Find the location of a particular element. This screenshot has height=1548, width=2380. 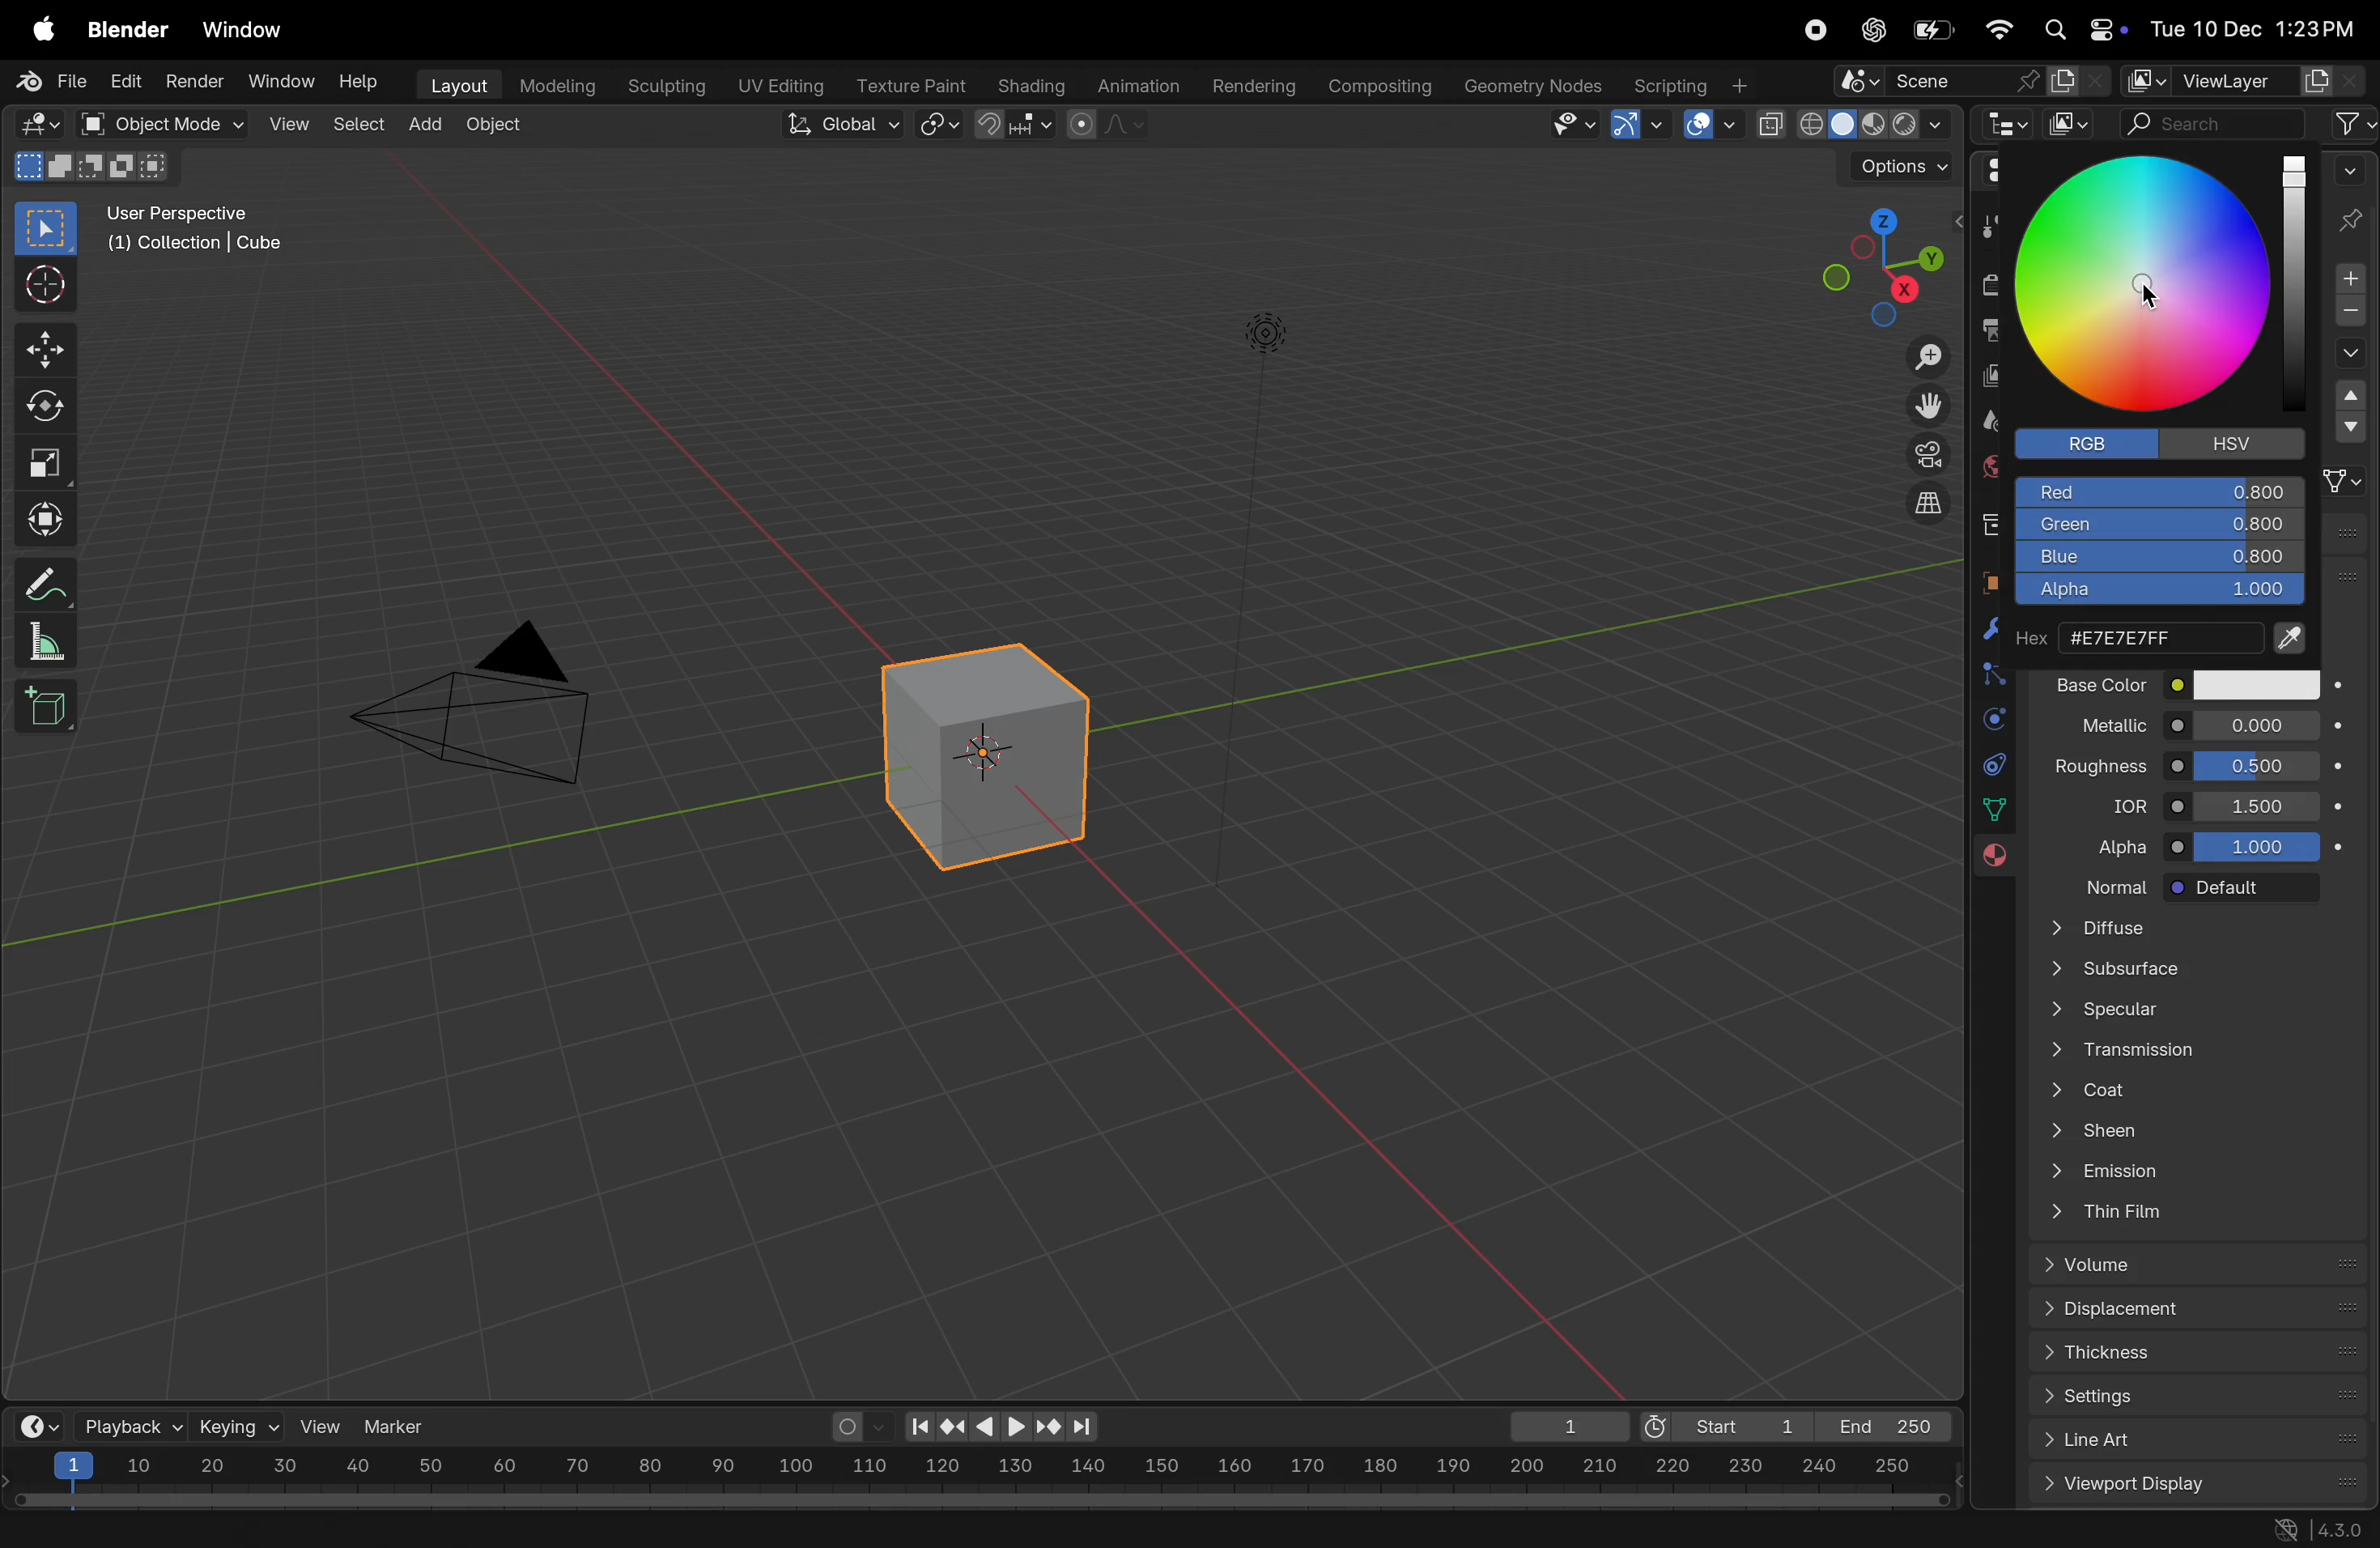

object mode is located at coordinates (152, 123).